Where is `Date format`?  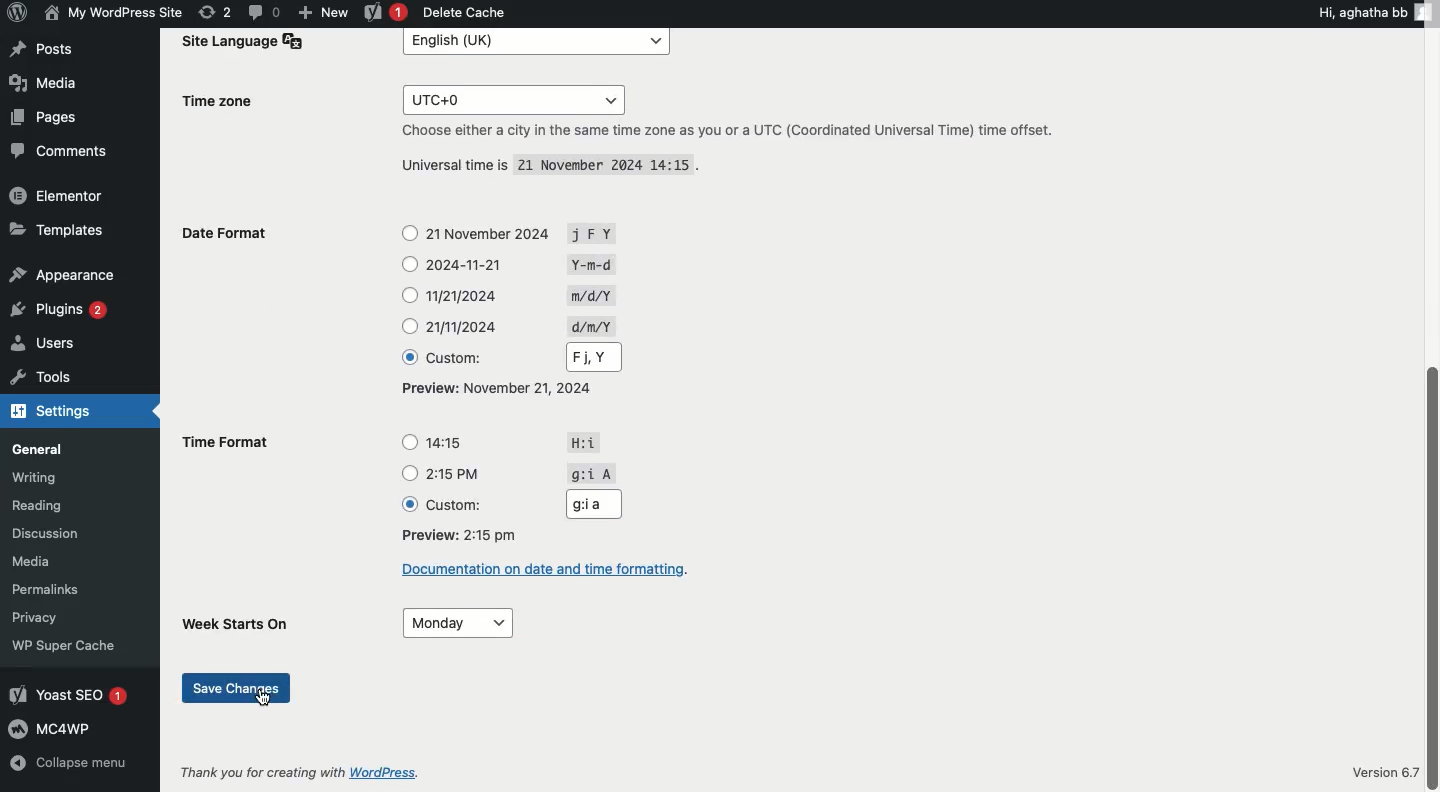 Date format is located at coordinates (231, 240).